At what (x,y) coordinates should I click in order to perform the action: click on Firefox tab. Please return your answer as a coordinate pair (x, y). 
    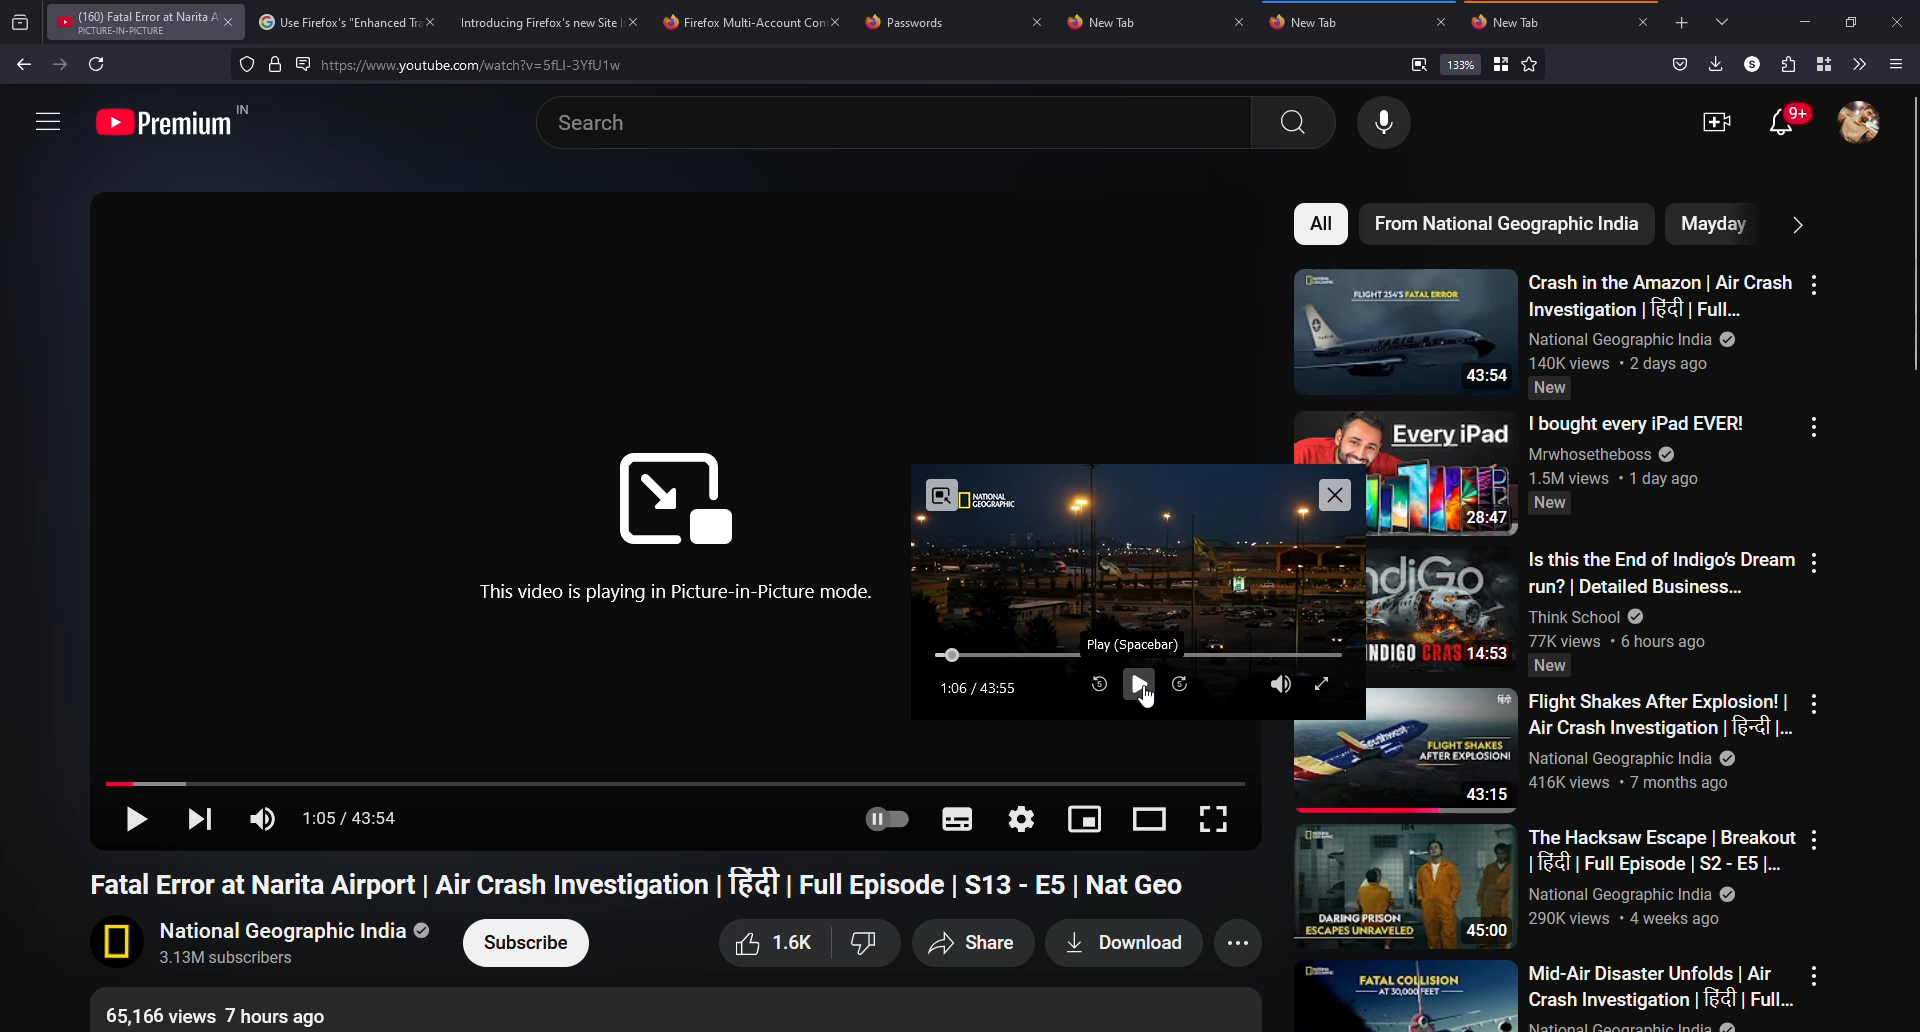
    Looking at the image, I should click on (739, 22).